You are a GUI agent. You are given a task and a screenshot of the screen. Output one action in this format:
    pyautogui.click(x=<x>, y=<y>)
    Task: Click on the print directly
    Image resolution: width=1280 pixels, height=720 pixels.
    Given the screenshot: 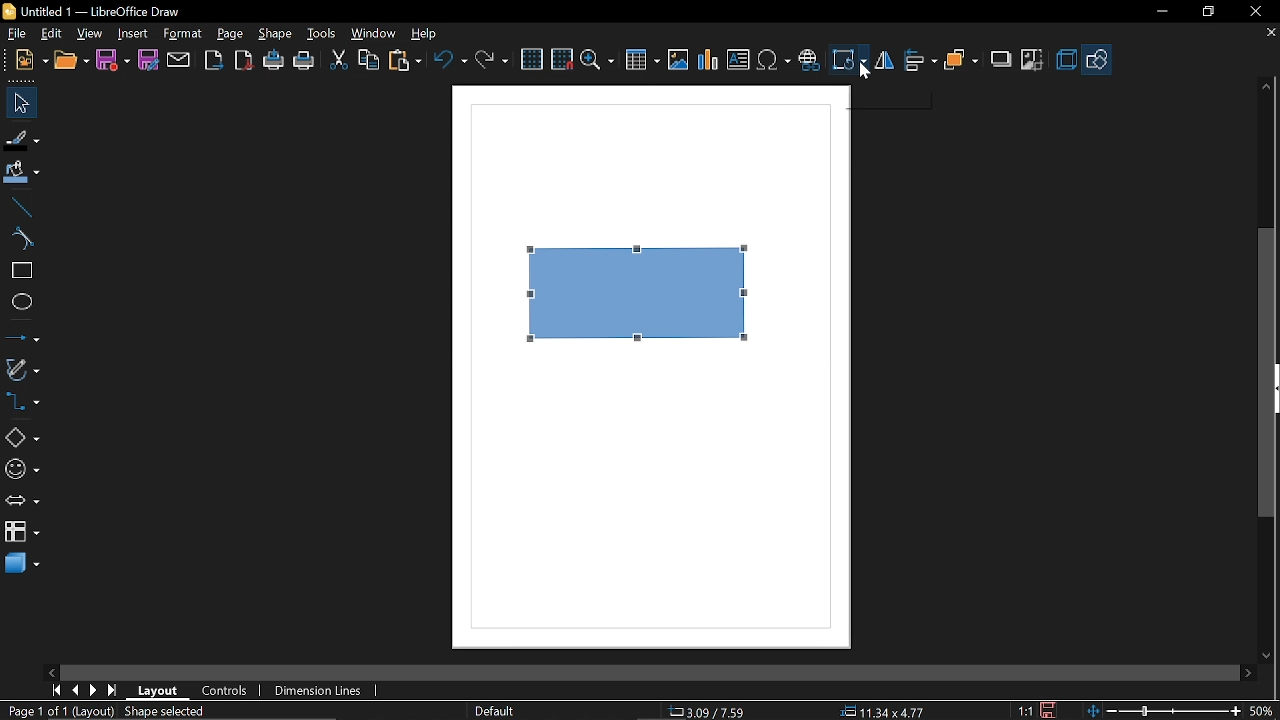 What is the action you would take?
    pyautogui.click(x=273, y=62)
    